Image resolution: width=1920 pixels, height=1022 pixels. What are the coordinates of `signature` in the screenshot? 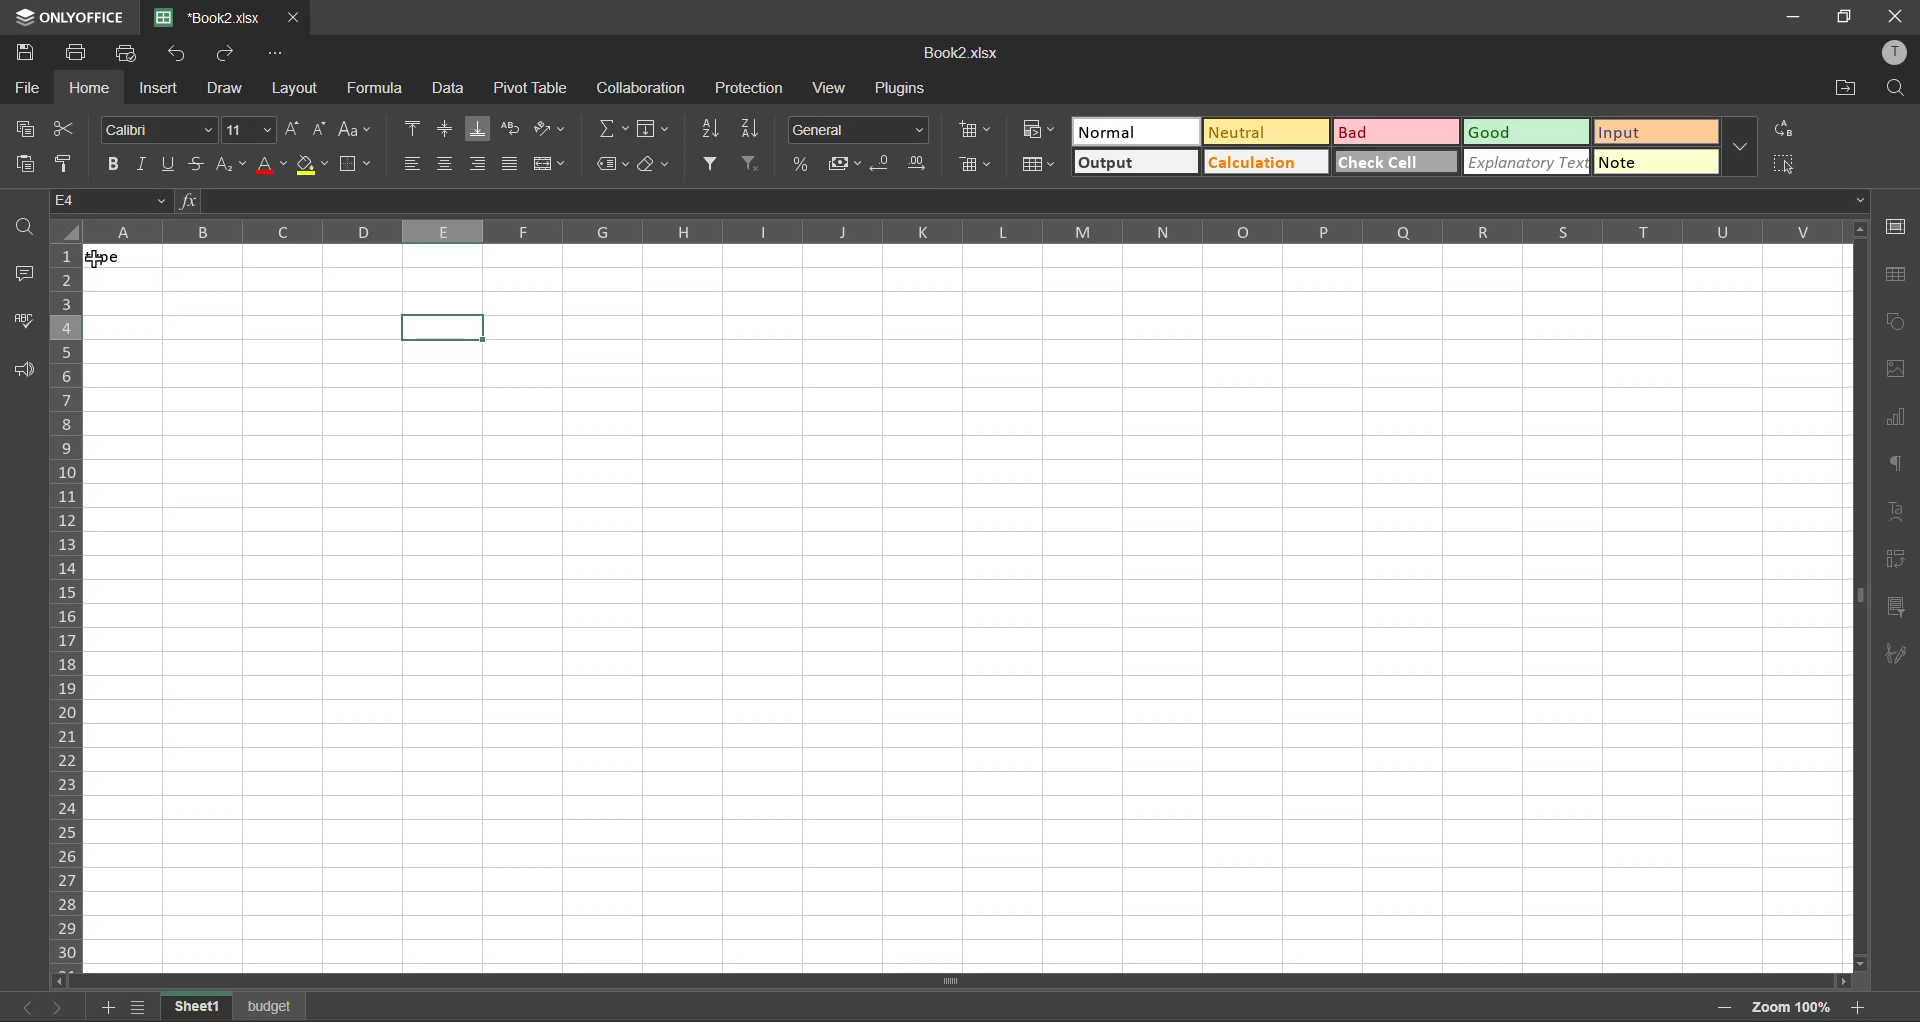 It's located at (1894, 656).